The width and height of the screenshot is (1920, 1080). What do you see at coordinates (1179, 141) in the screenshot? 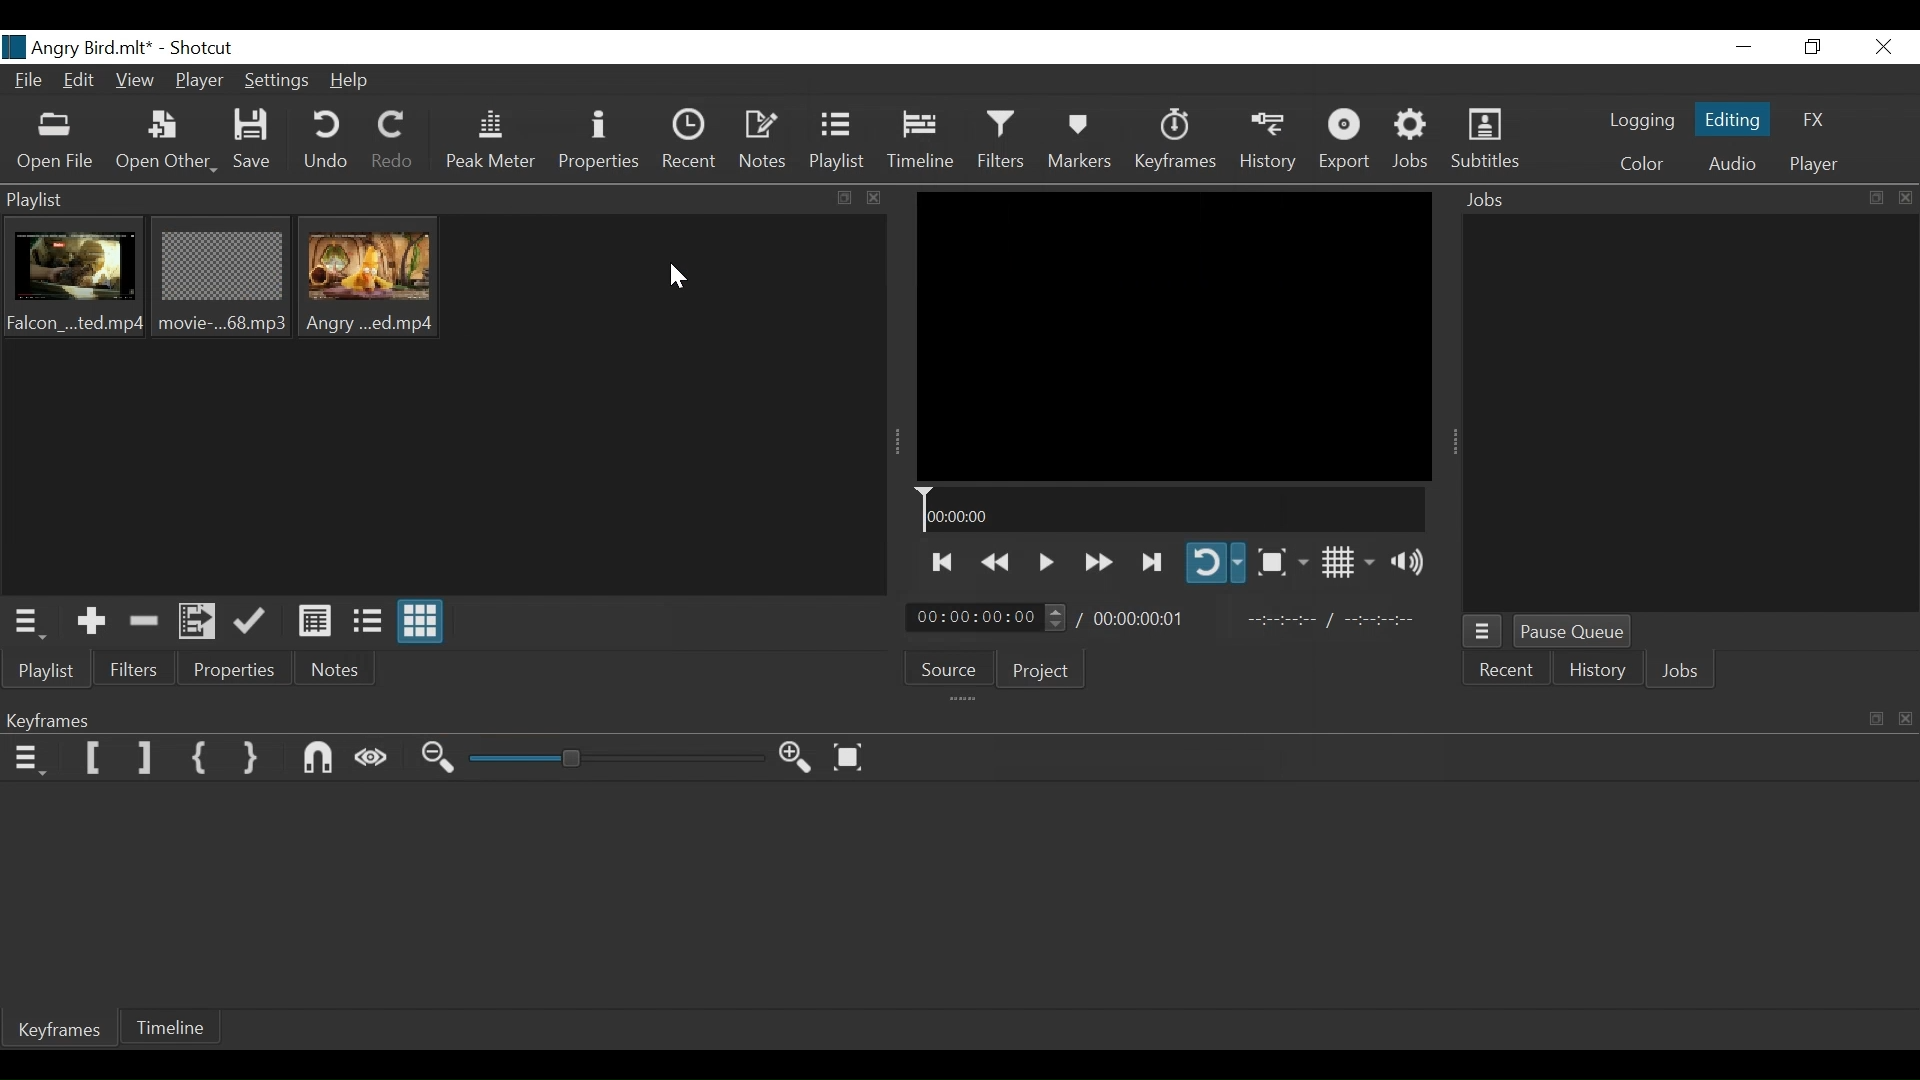
I see `Keyframes` at bounding box center [1179, 141].